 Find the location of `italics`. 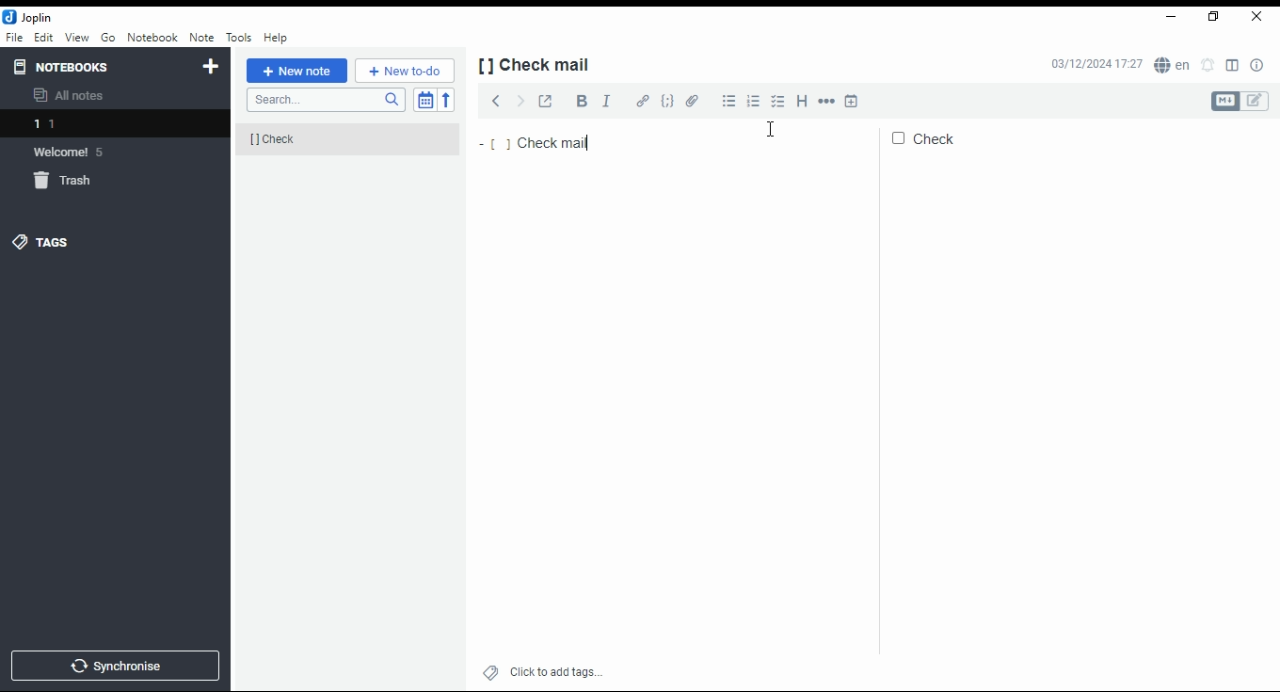

italics is located at coordinates (606, 101).